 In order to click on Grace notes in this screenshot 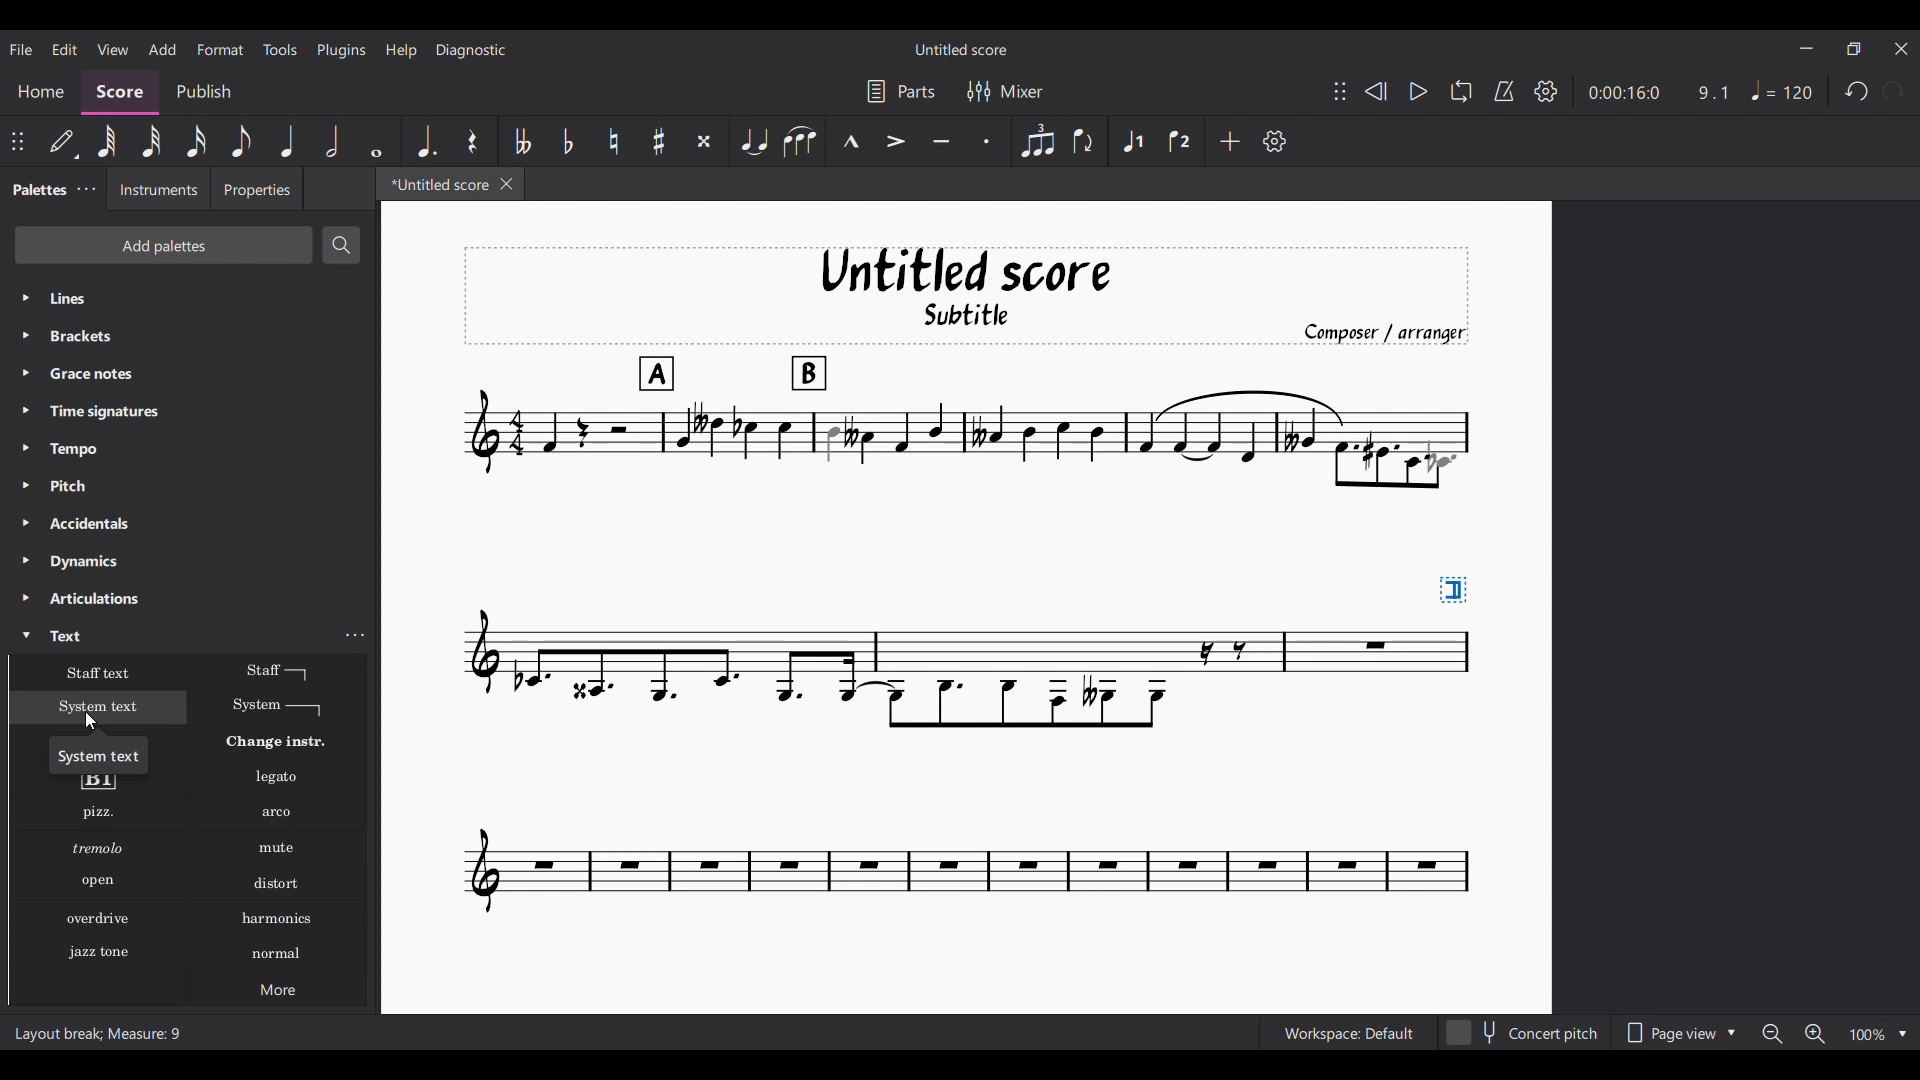, I will do `click(190, 373)`.